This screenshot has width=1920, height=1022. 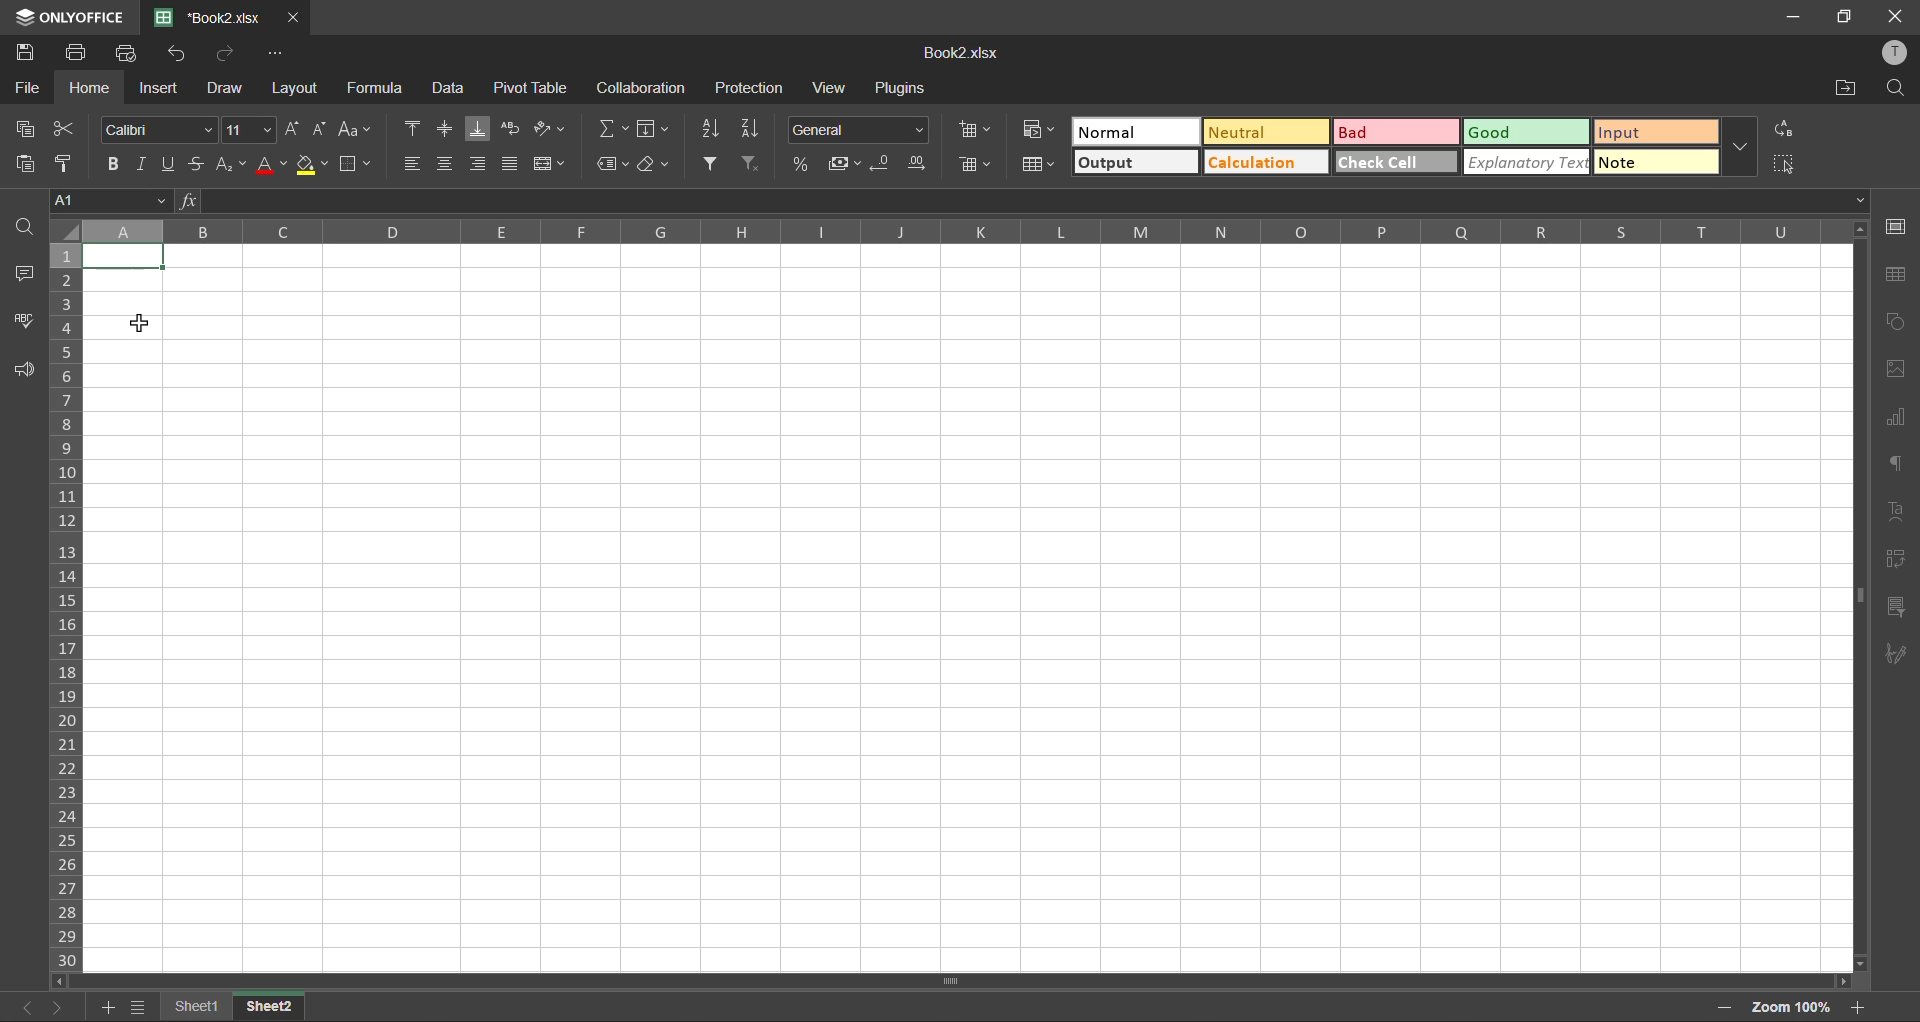 I want to click on view, so click(x=830, y=88).